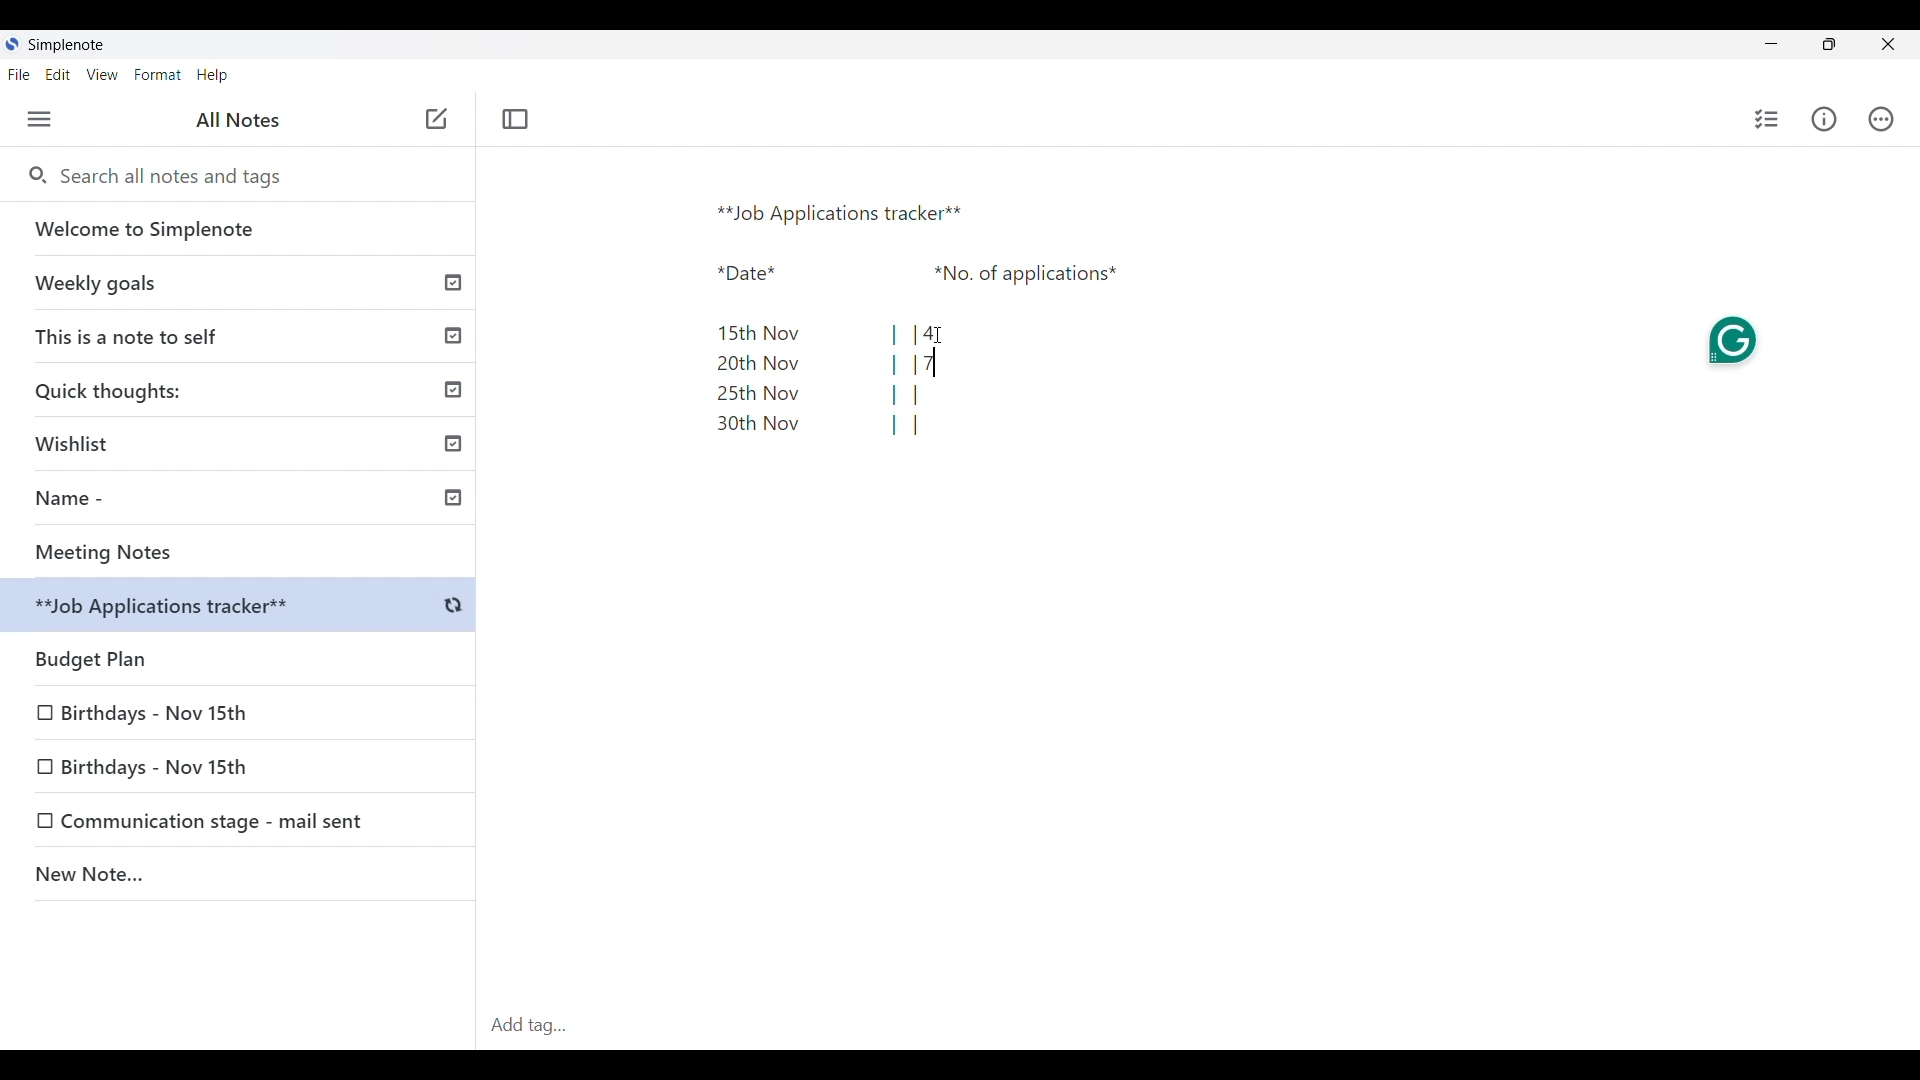 Image resolution: width=1920 pixels, height=1080 pixels. What do you see at coordinates (39, 119) in the screenshot?
I see `Menu` at bounding box center [39, 119].